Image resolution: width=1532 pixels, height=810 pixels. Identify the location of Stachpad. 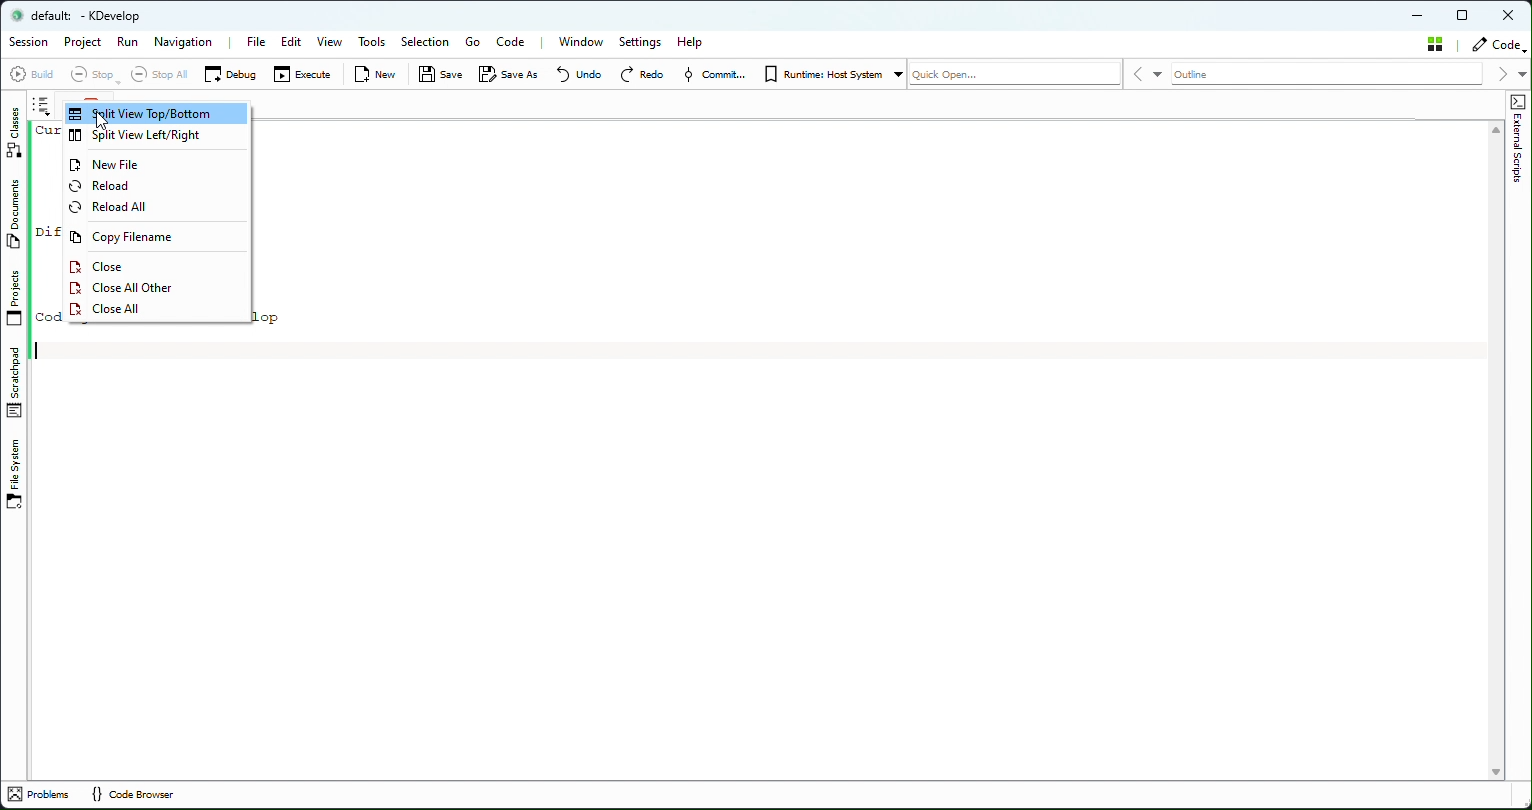
(14, 385).